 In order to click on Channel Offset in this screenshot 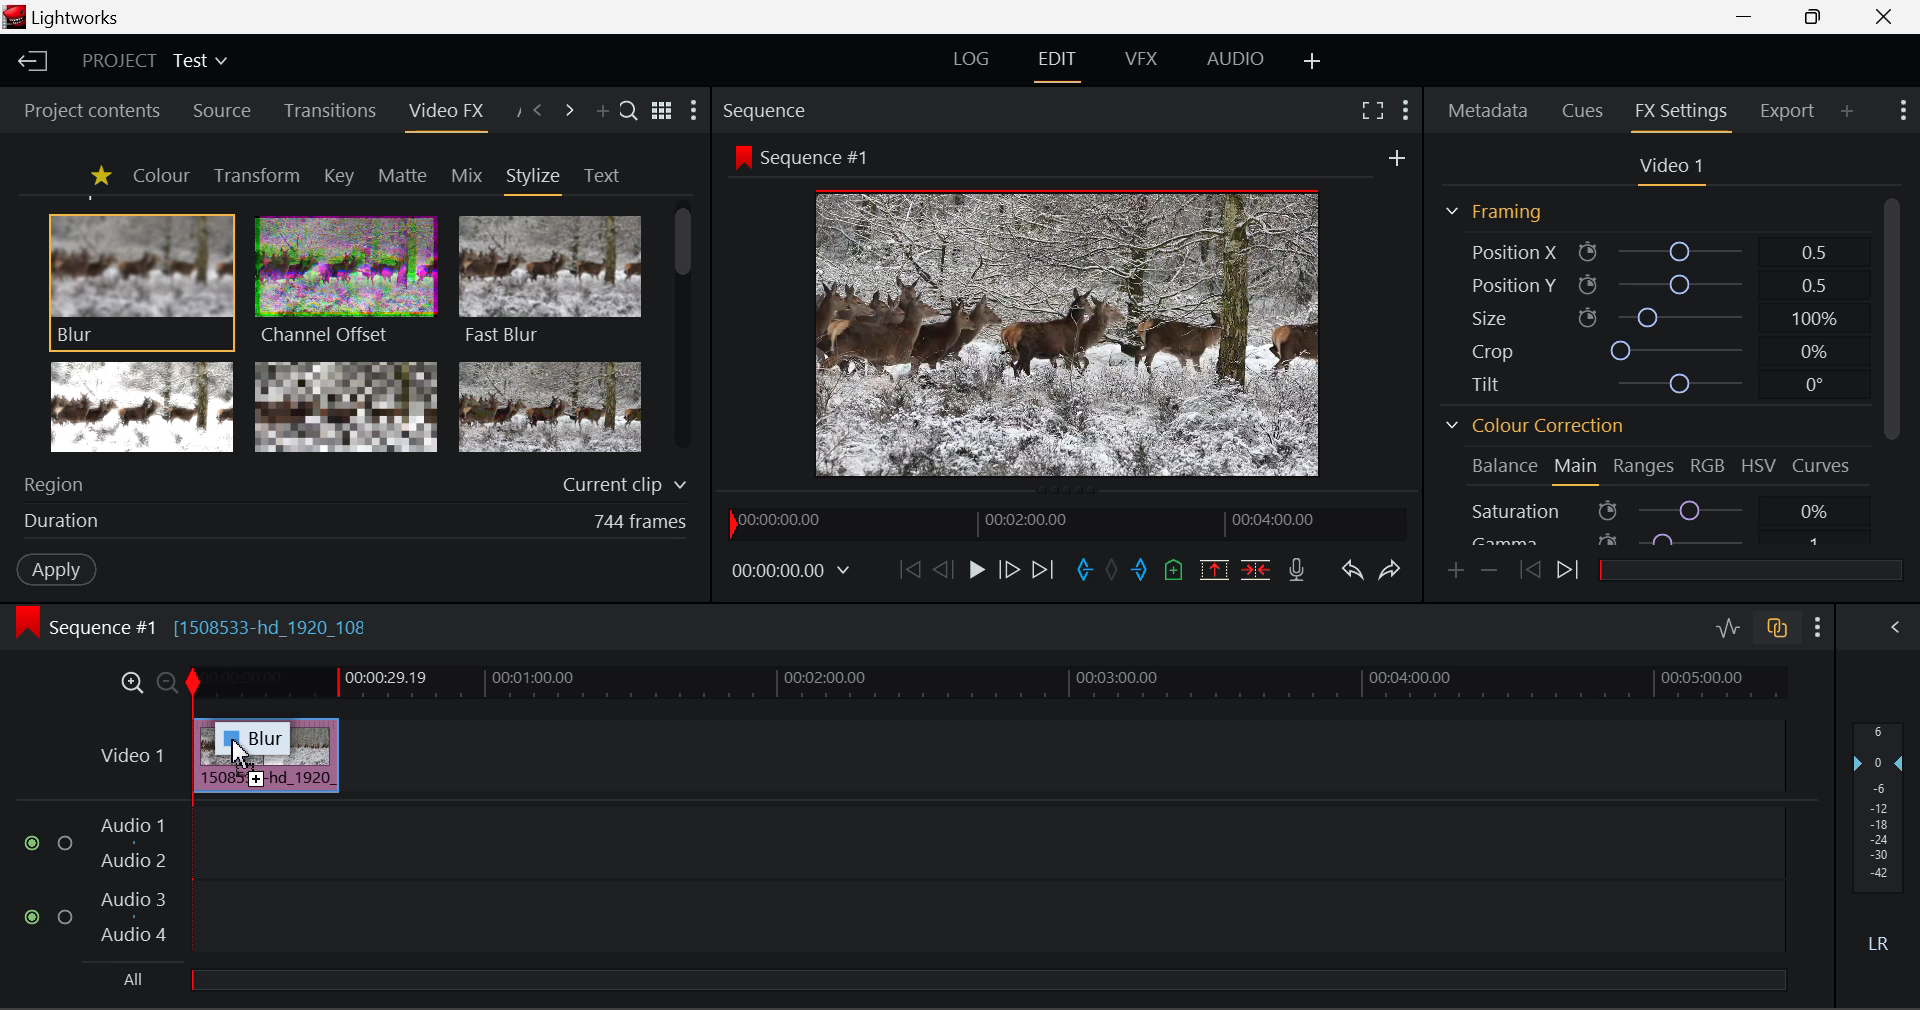, I will do `click(341, 278)`.